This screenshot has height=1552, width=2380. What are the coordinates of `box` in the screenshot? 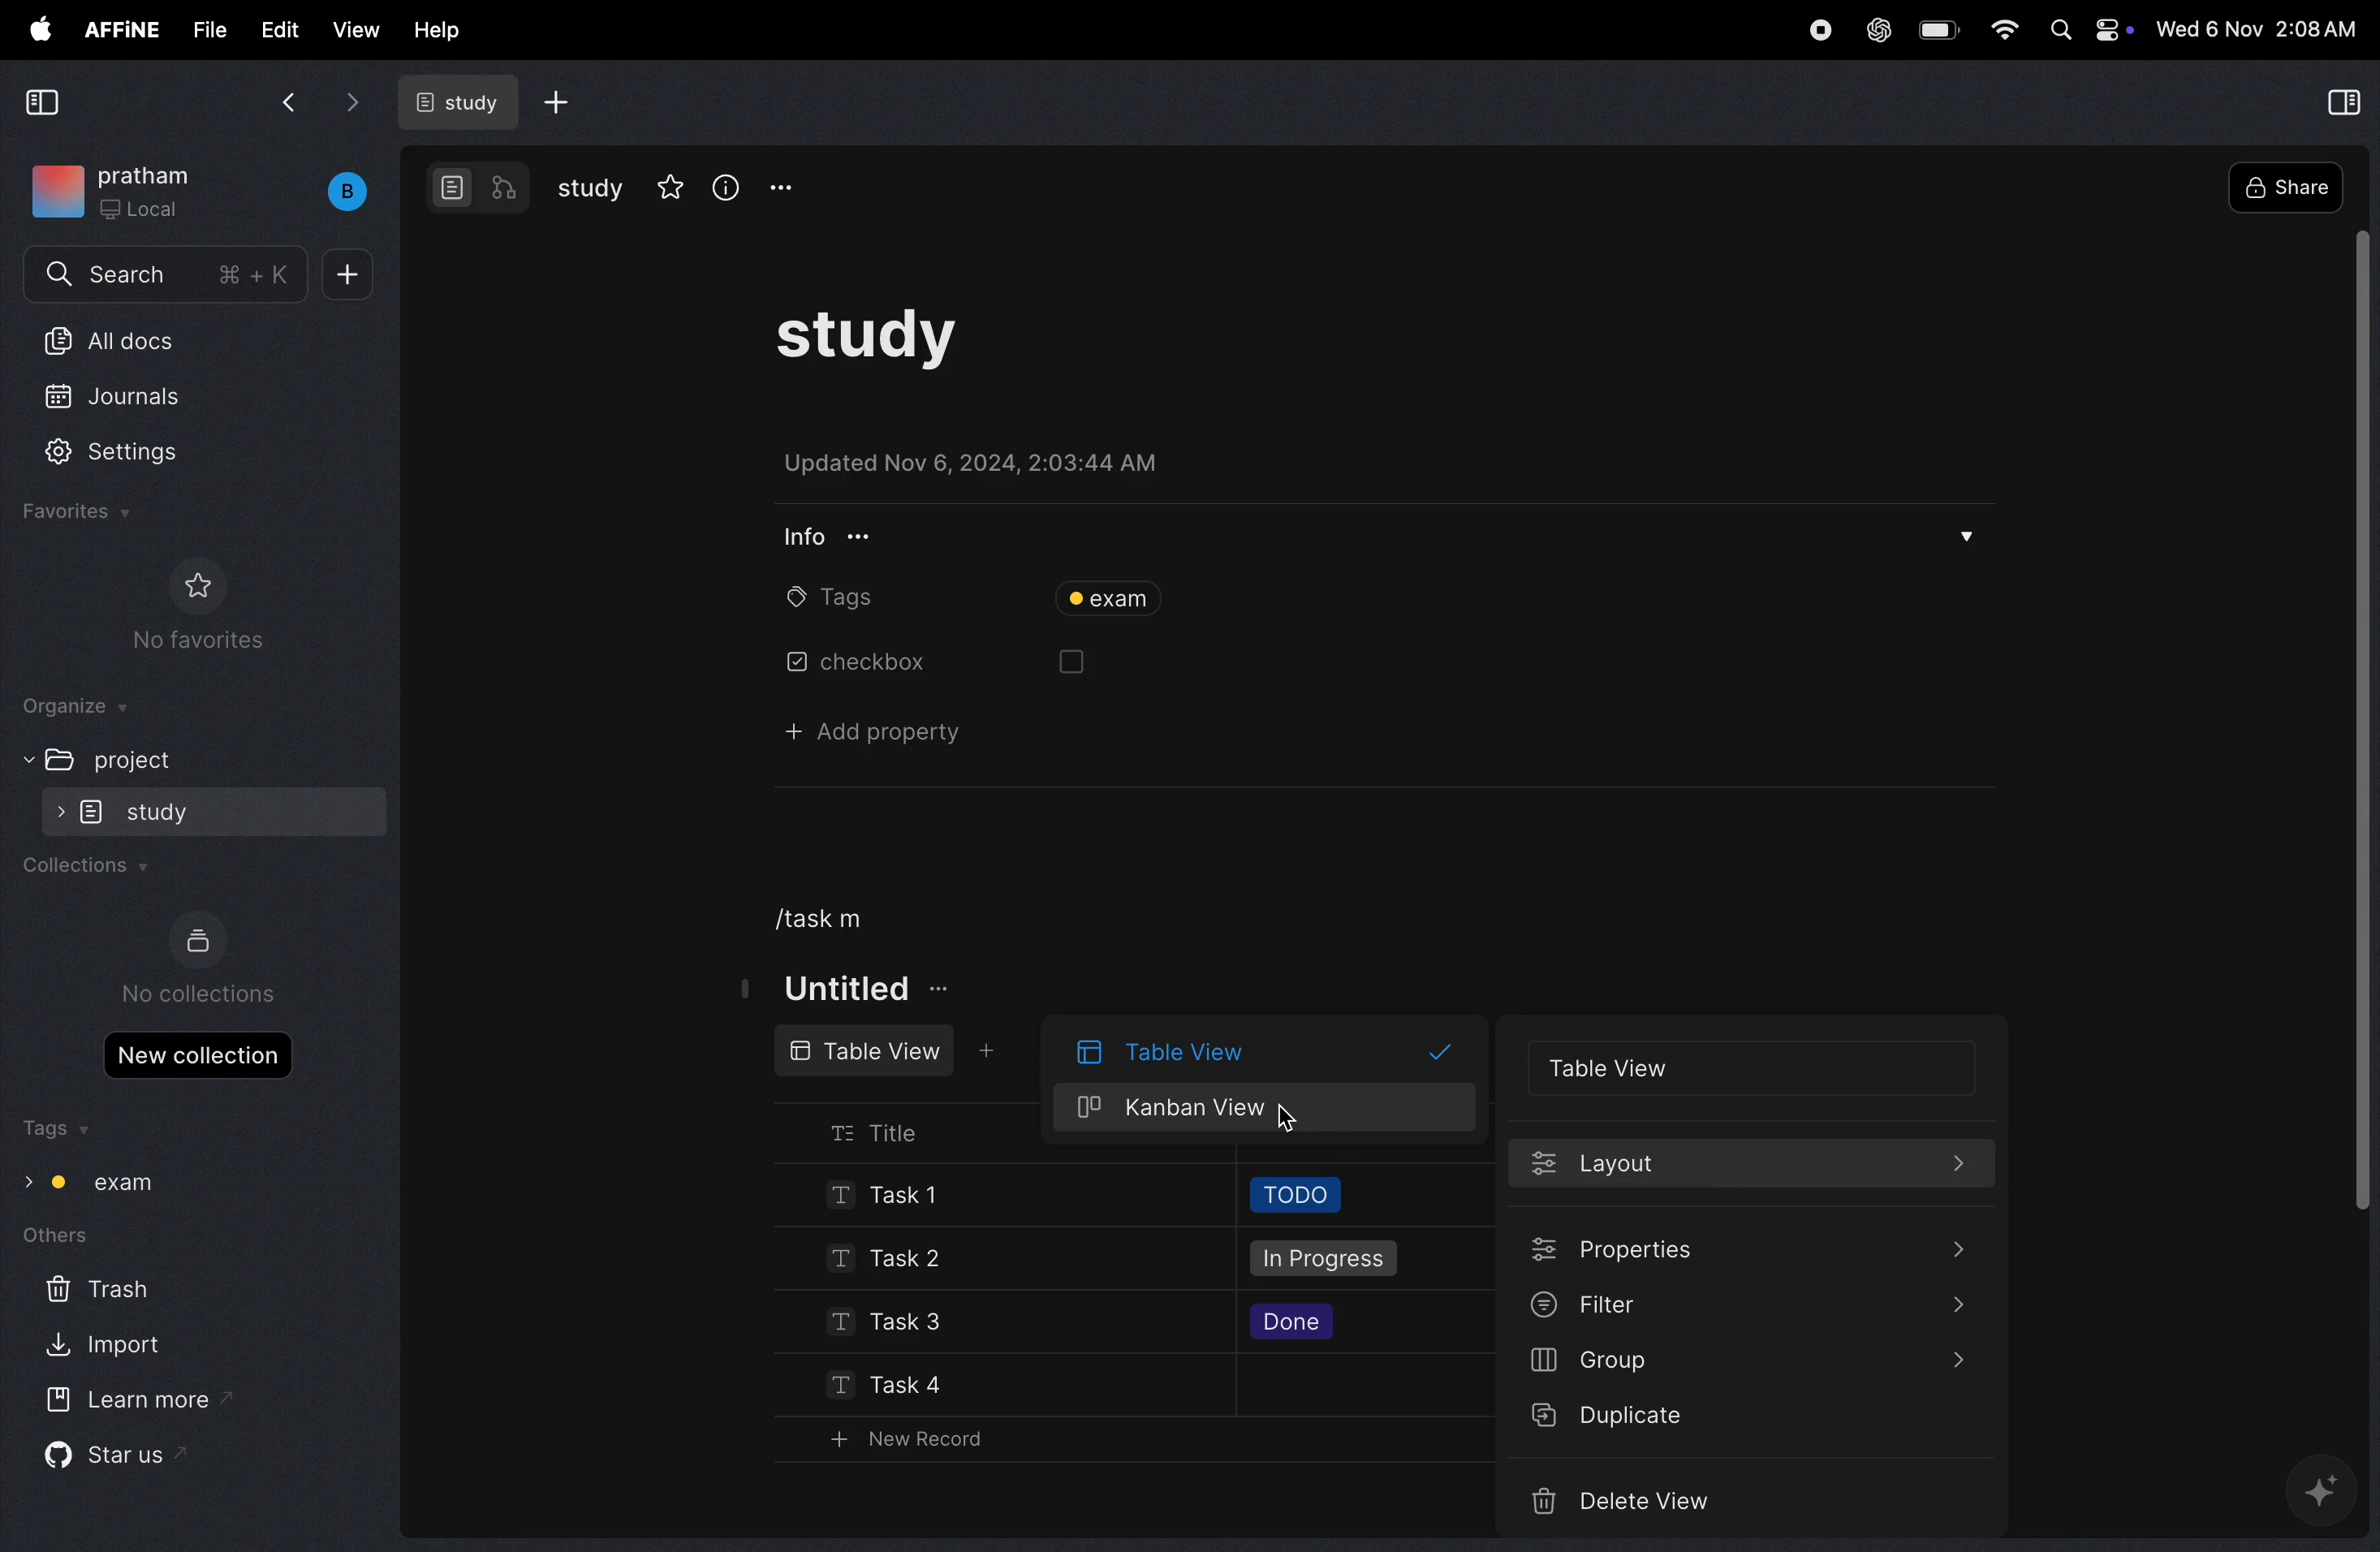 It's located at (1063, 662).